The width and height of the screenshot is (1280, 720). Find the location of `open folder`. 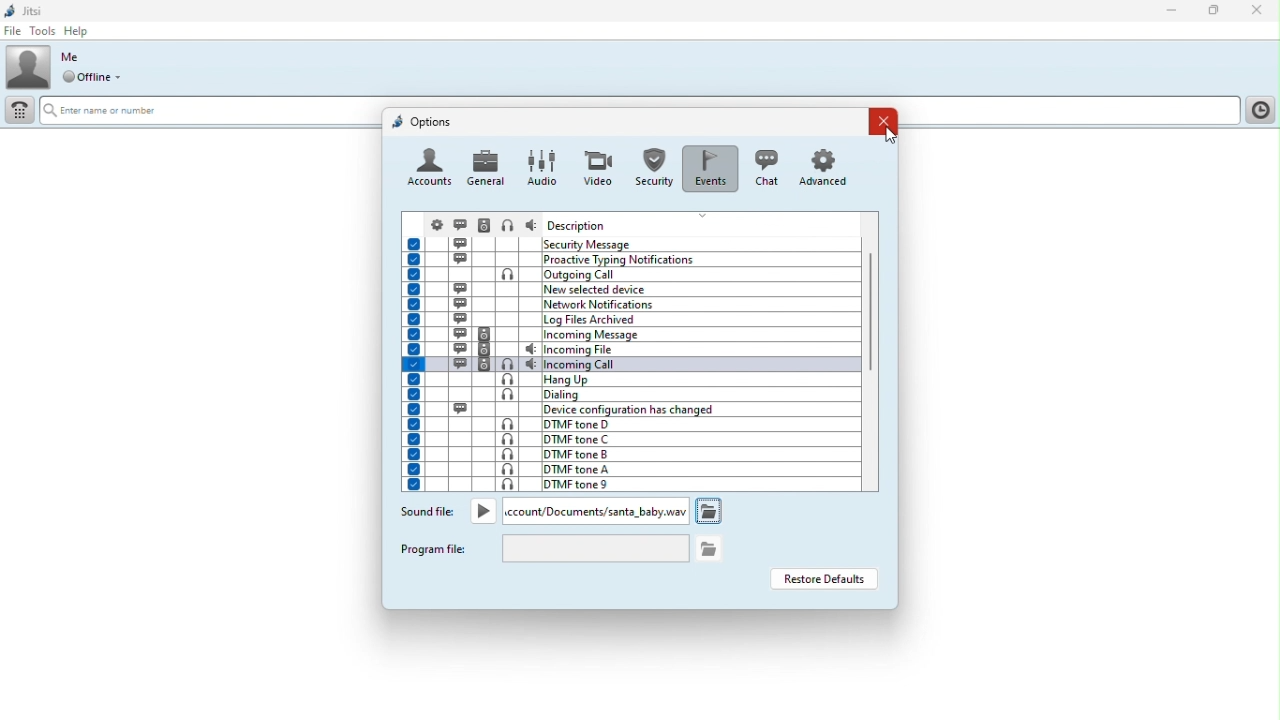

open folder is located at coordinates (710, 547).